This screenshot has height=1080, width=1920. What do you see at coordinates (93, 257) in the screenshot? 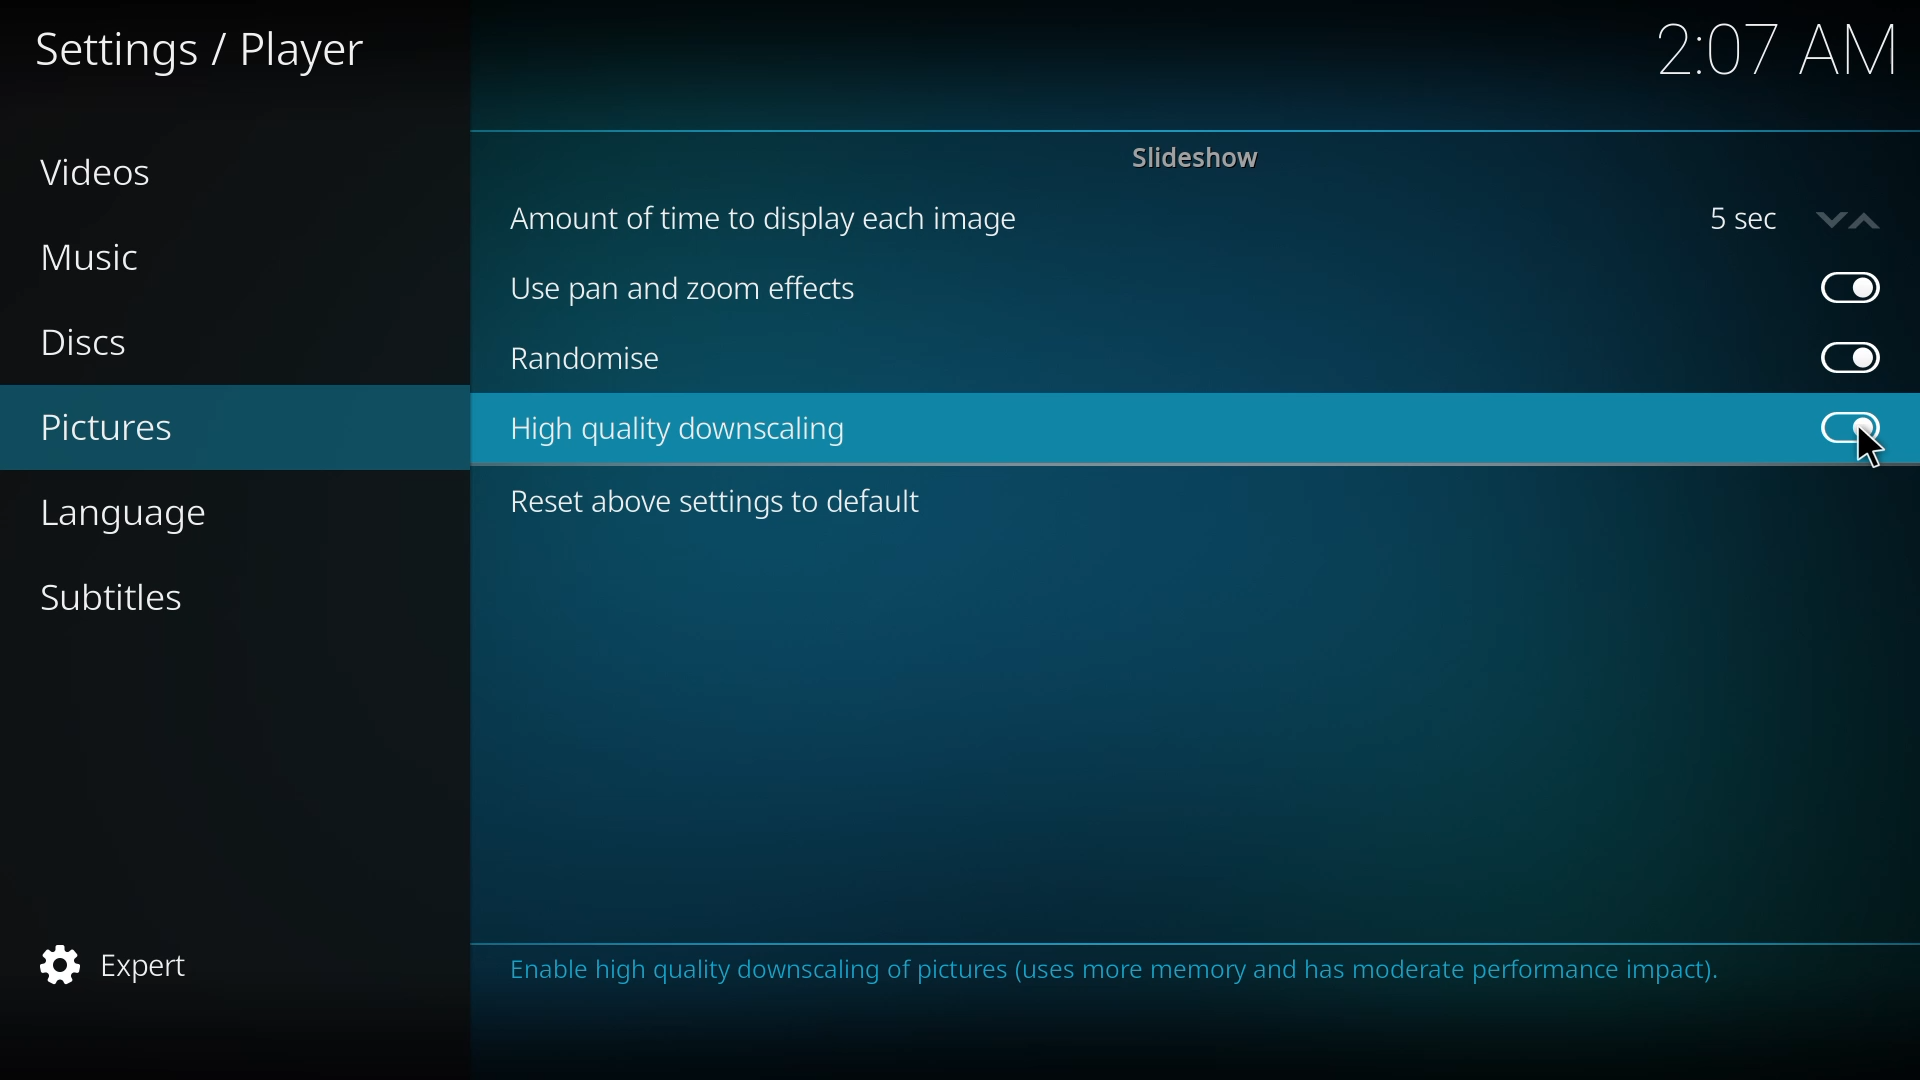
I see `music` at bounding box center [93, 257].